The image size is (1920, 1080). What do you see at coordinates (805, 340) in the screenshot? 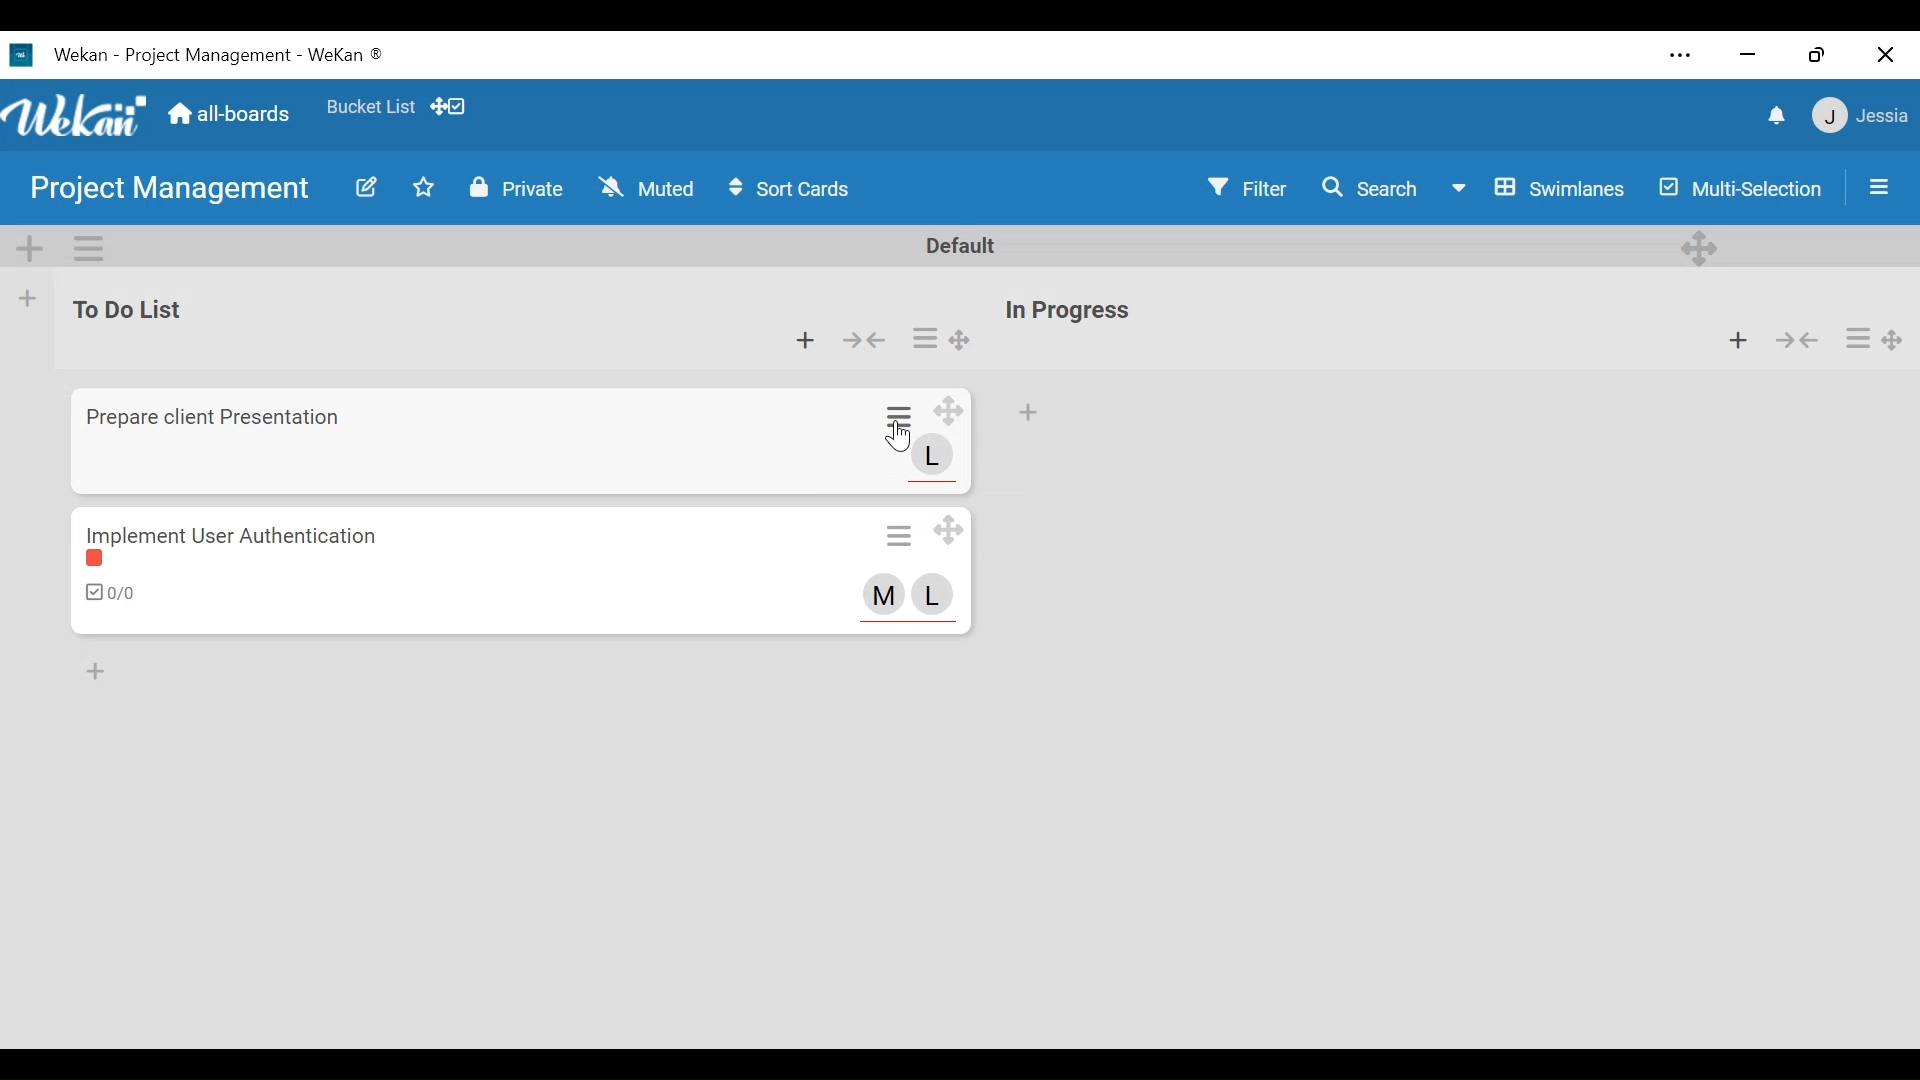
I see `Add card to the top of the list` at bounding box center [805, 340].